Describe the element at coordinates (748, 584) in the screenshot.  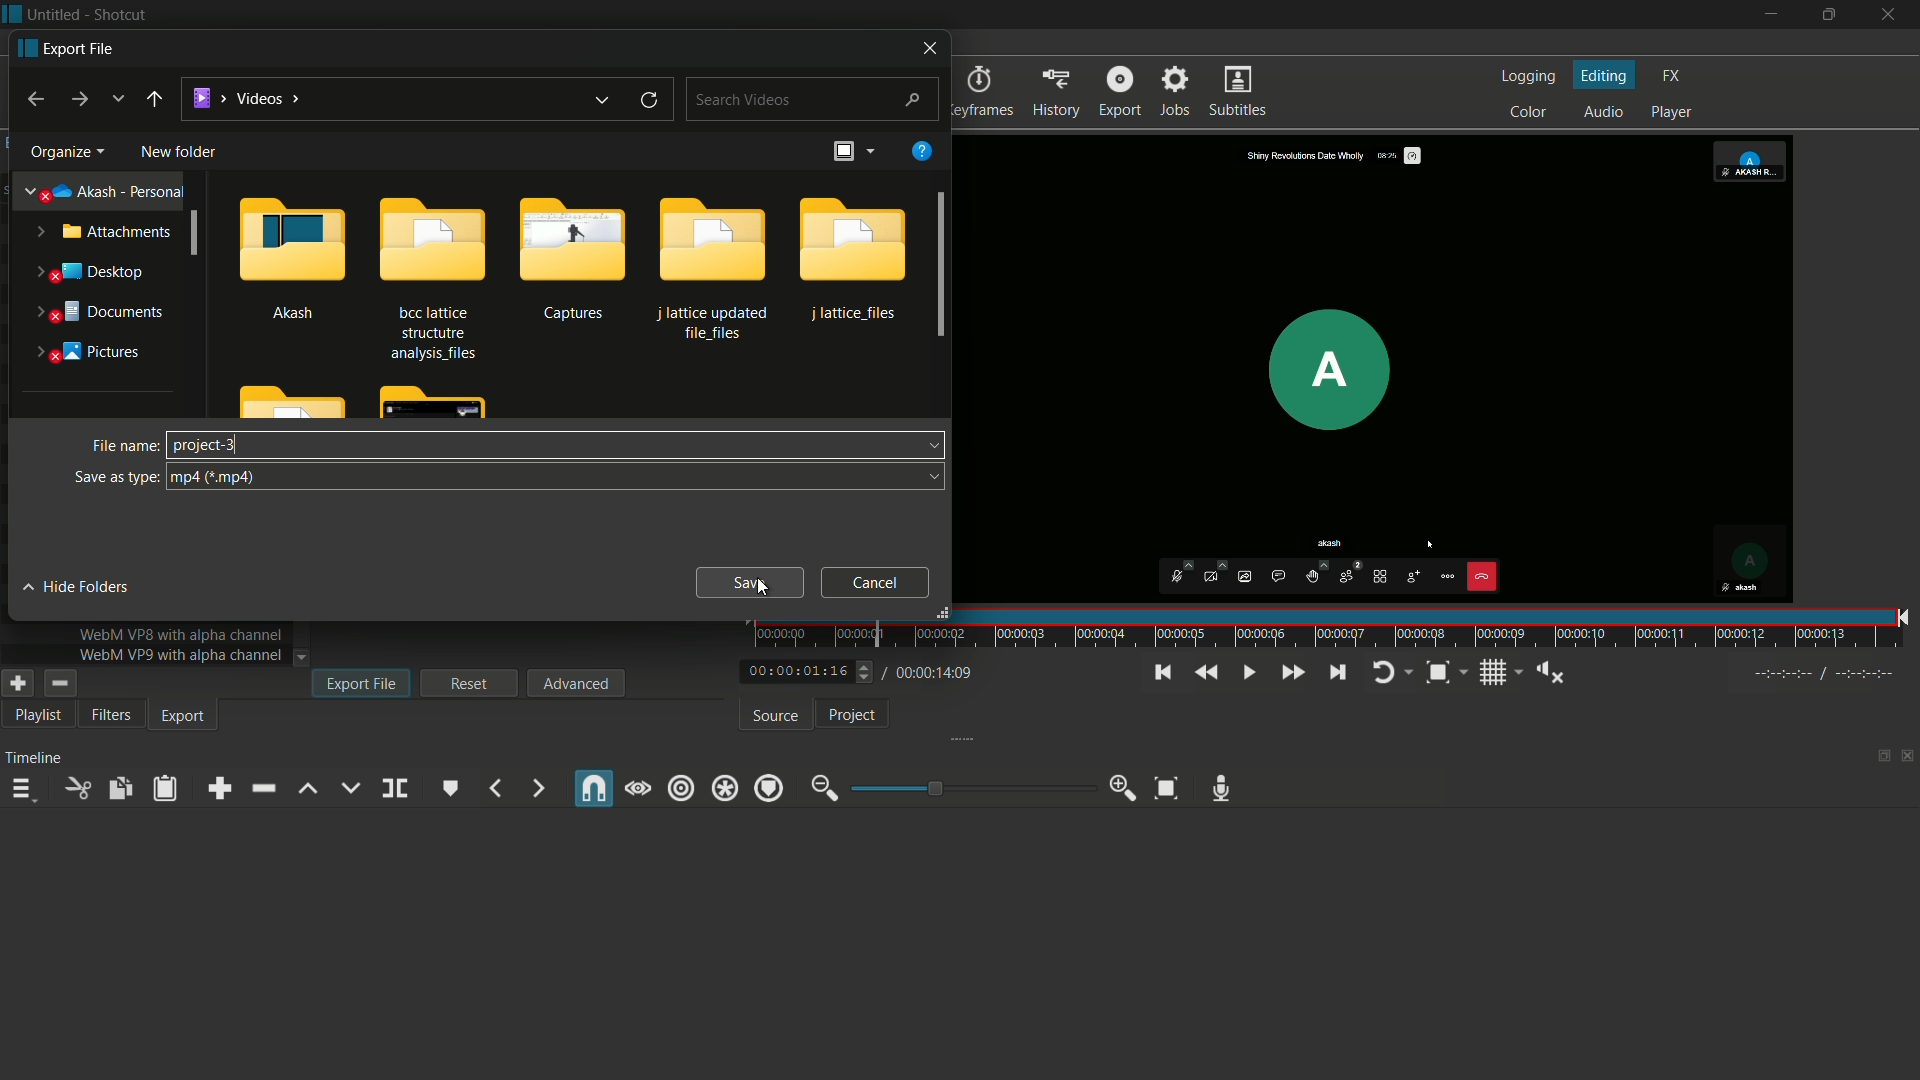
I see `Save` at that location.